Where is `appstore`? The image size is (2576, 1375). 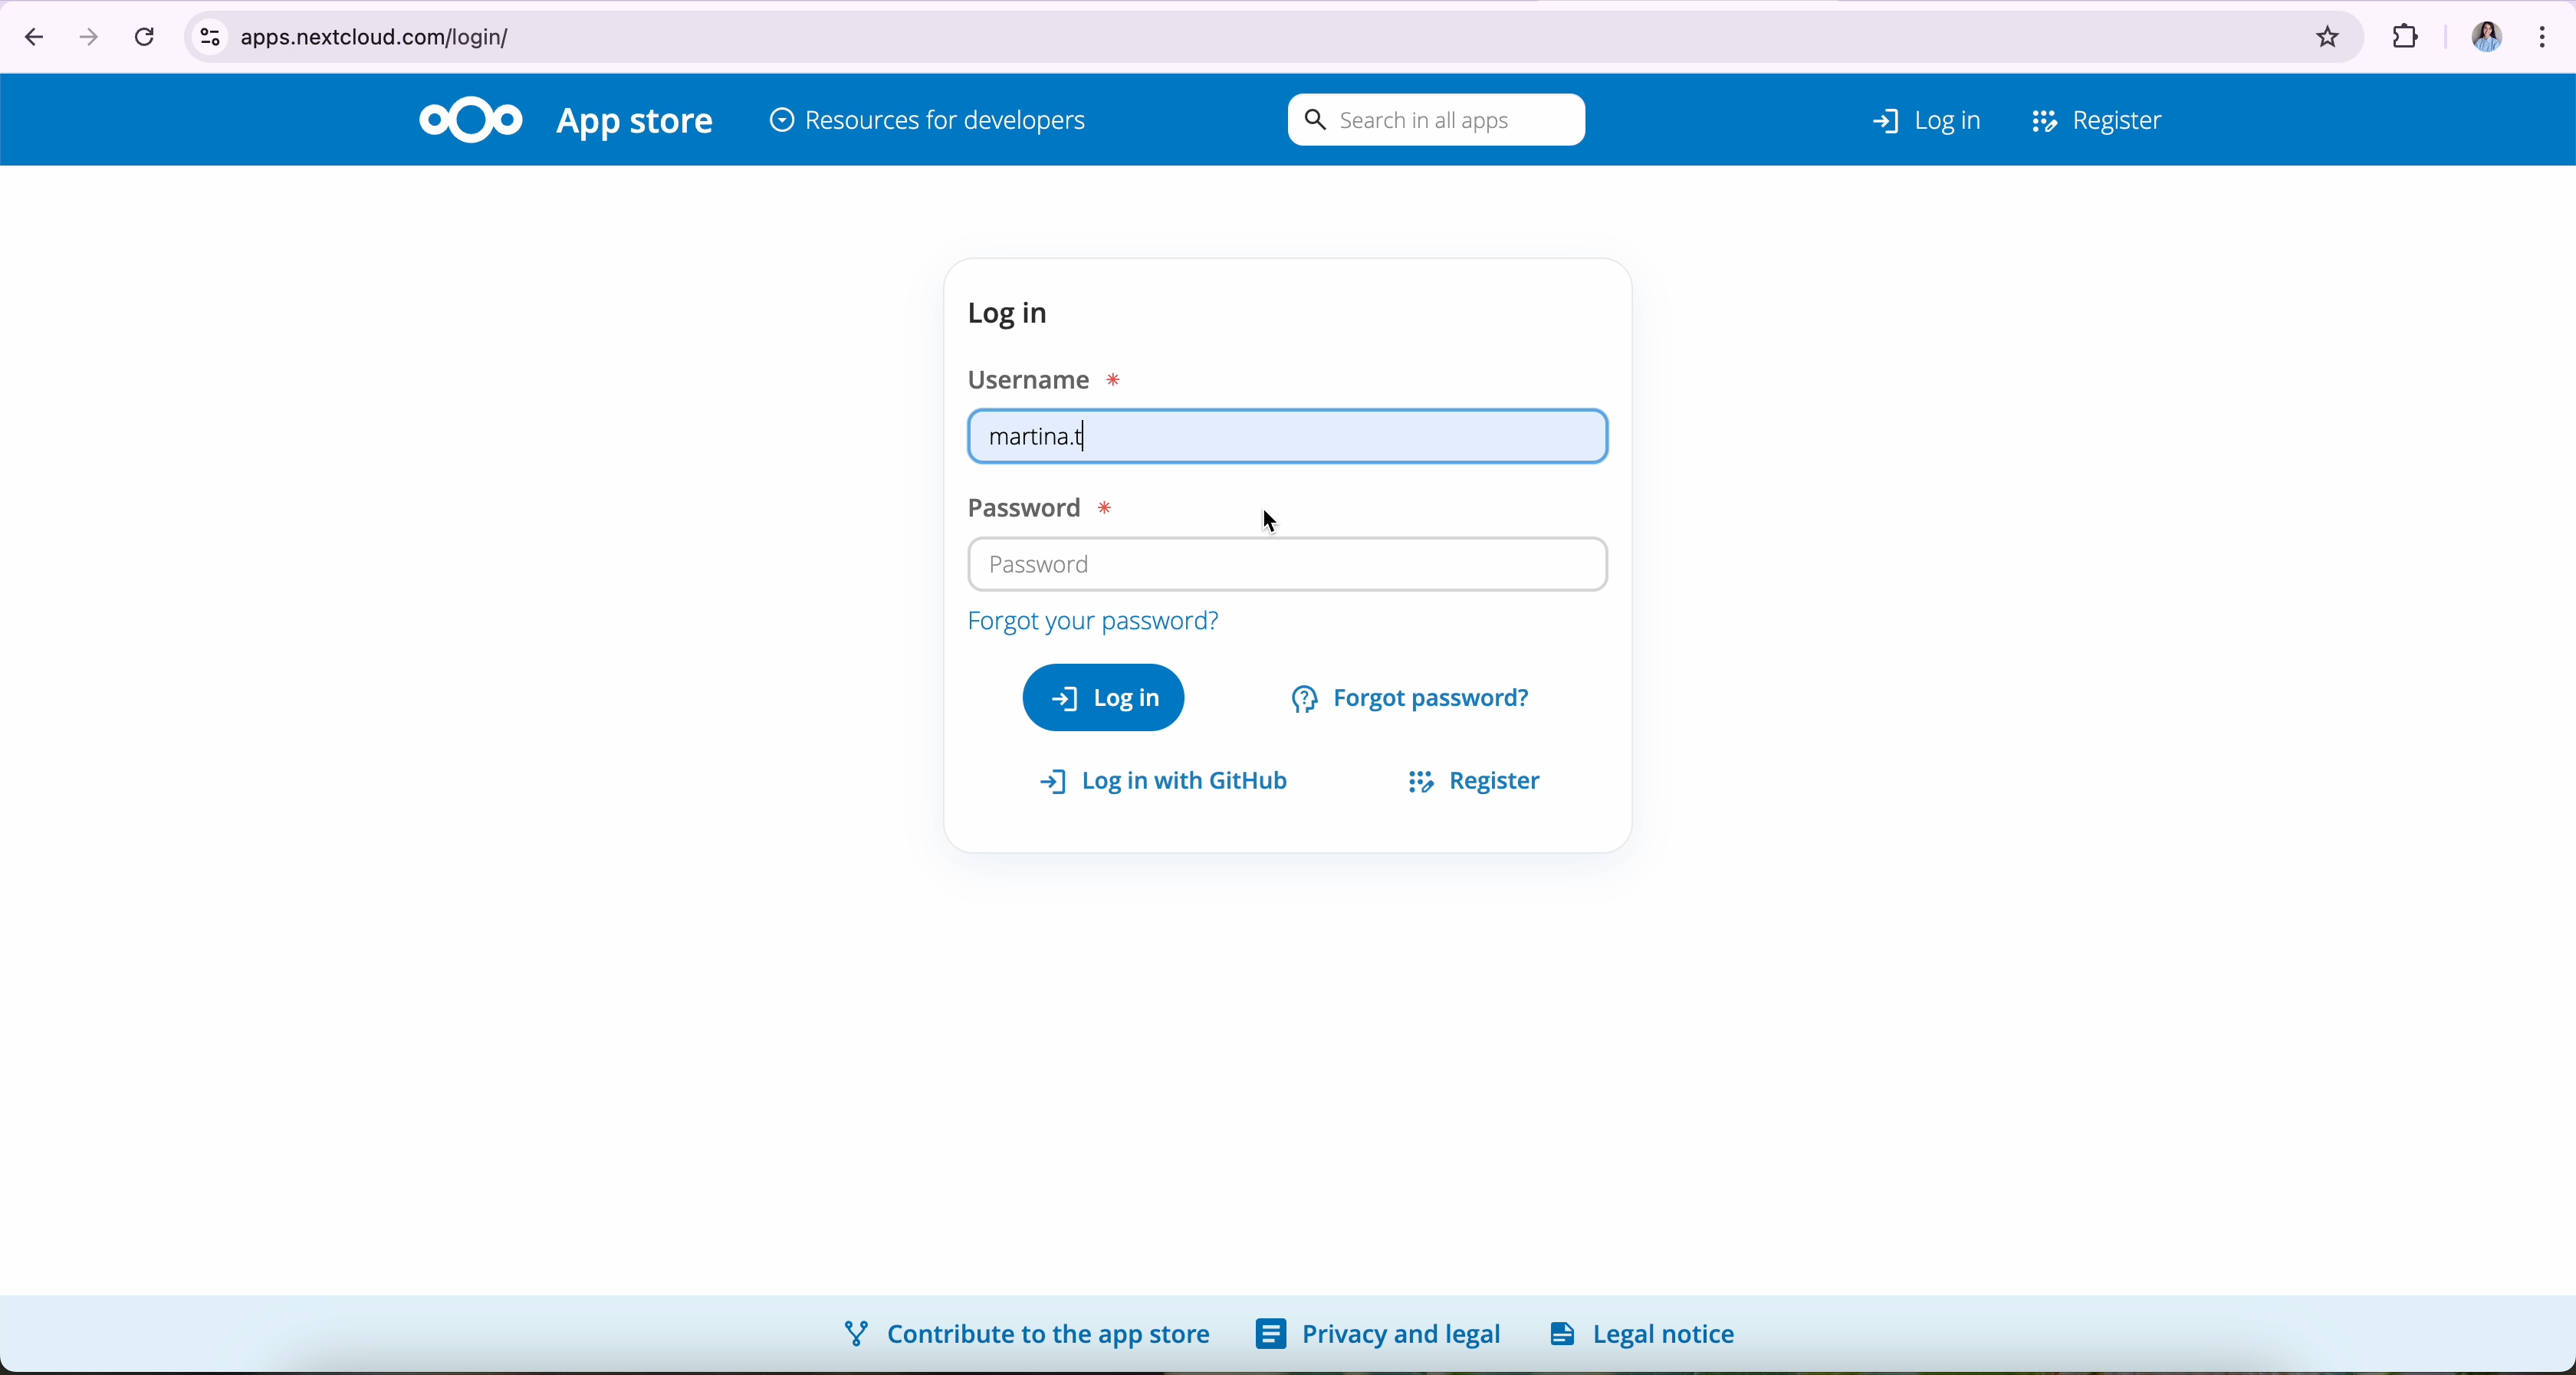
appstore is located at coordinates (639, 124).